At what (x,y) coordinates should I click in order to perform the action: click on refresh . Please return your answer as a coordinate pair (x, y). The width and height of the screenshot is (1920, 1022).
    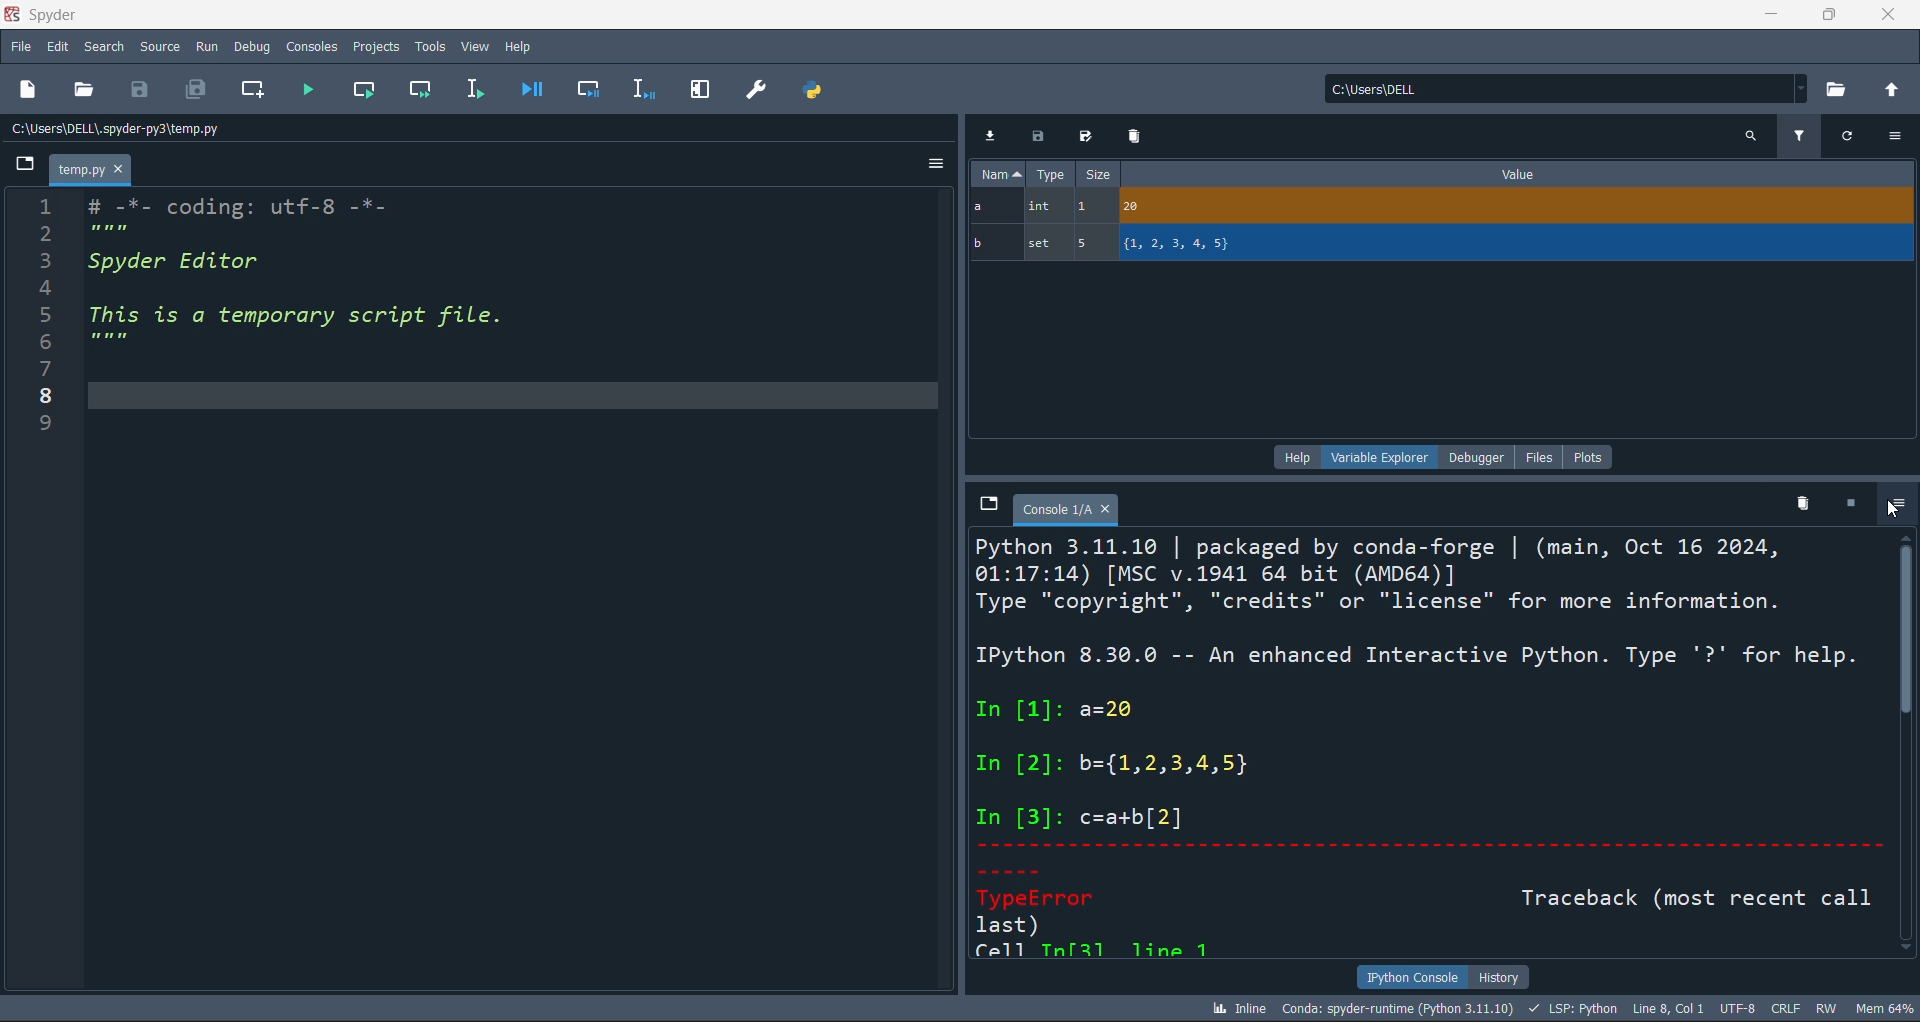
    Looking at the image, I should click on (1845, 134).